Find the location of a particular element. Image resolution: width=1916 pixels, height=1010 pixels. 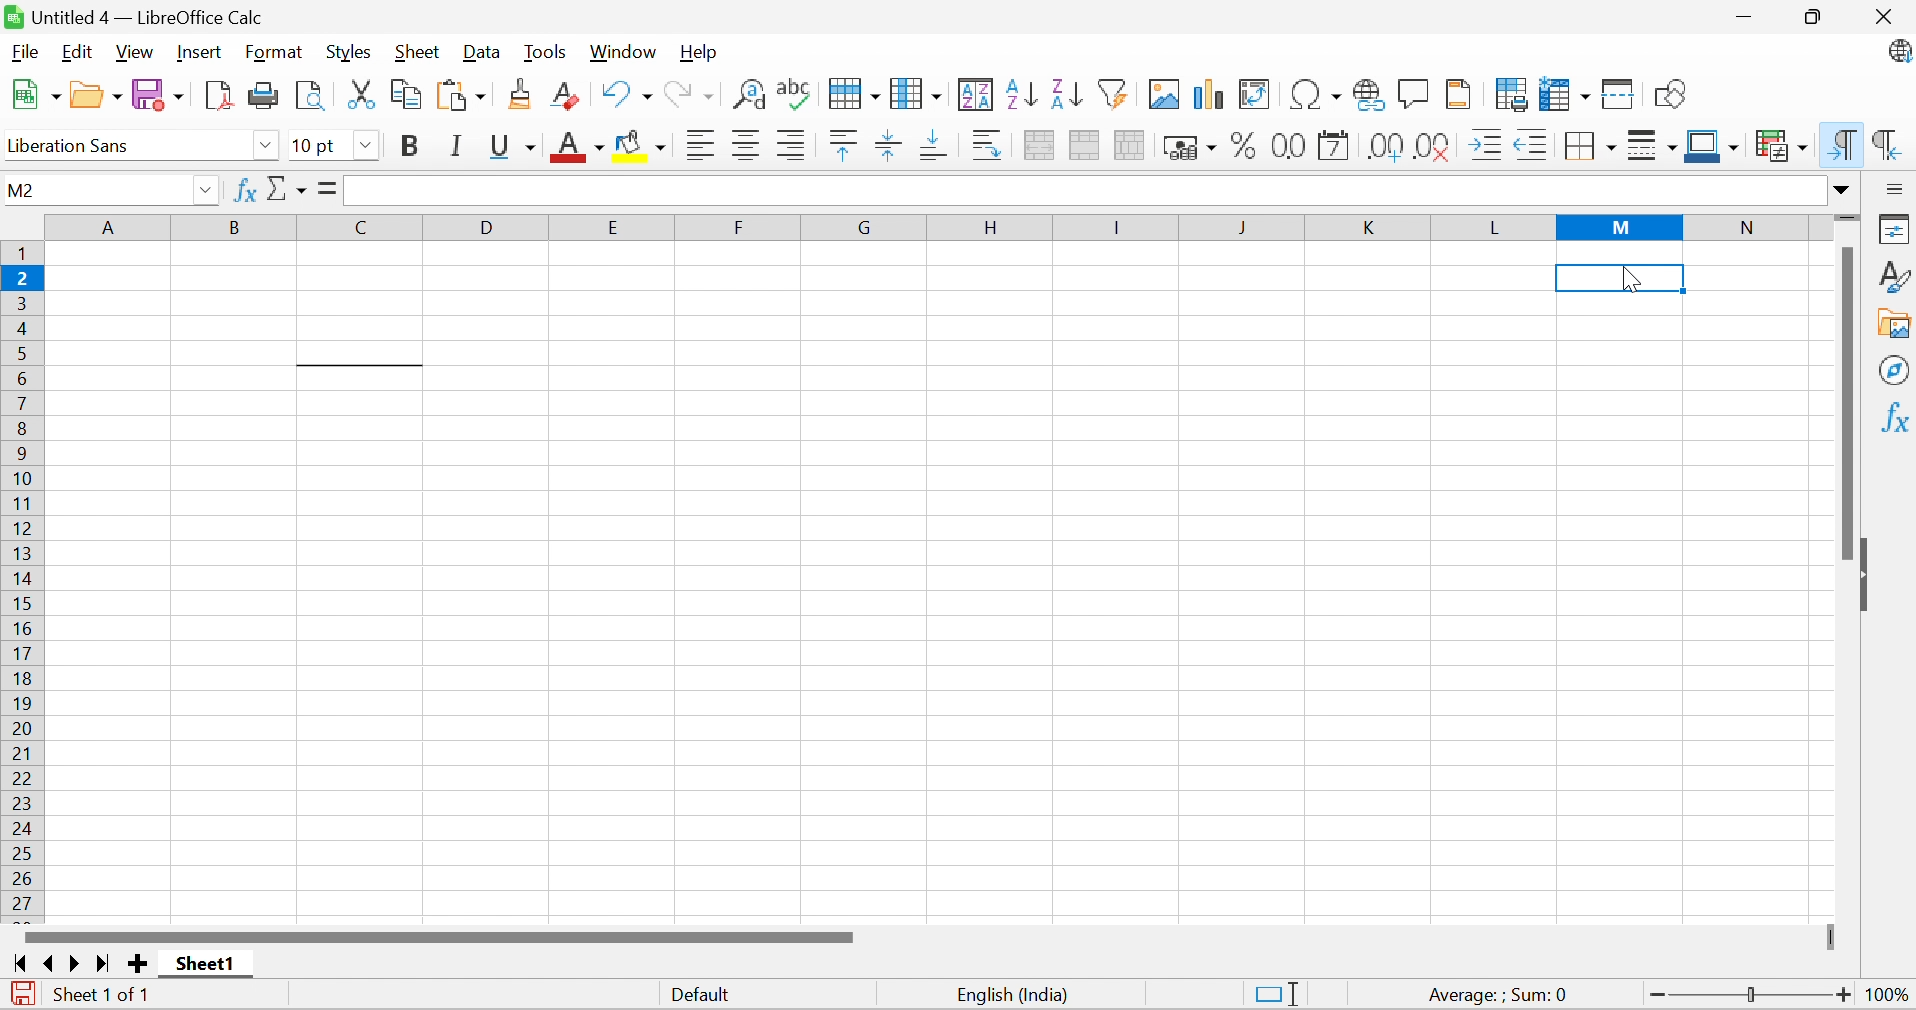

Decrease indent is located at coordinates (1529, 148).